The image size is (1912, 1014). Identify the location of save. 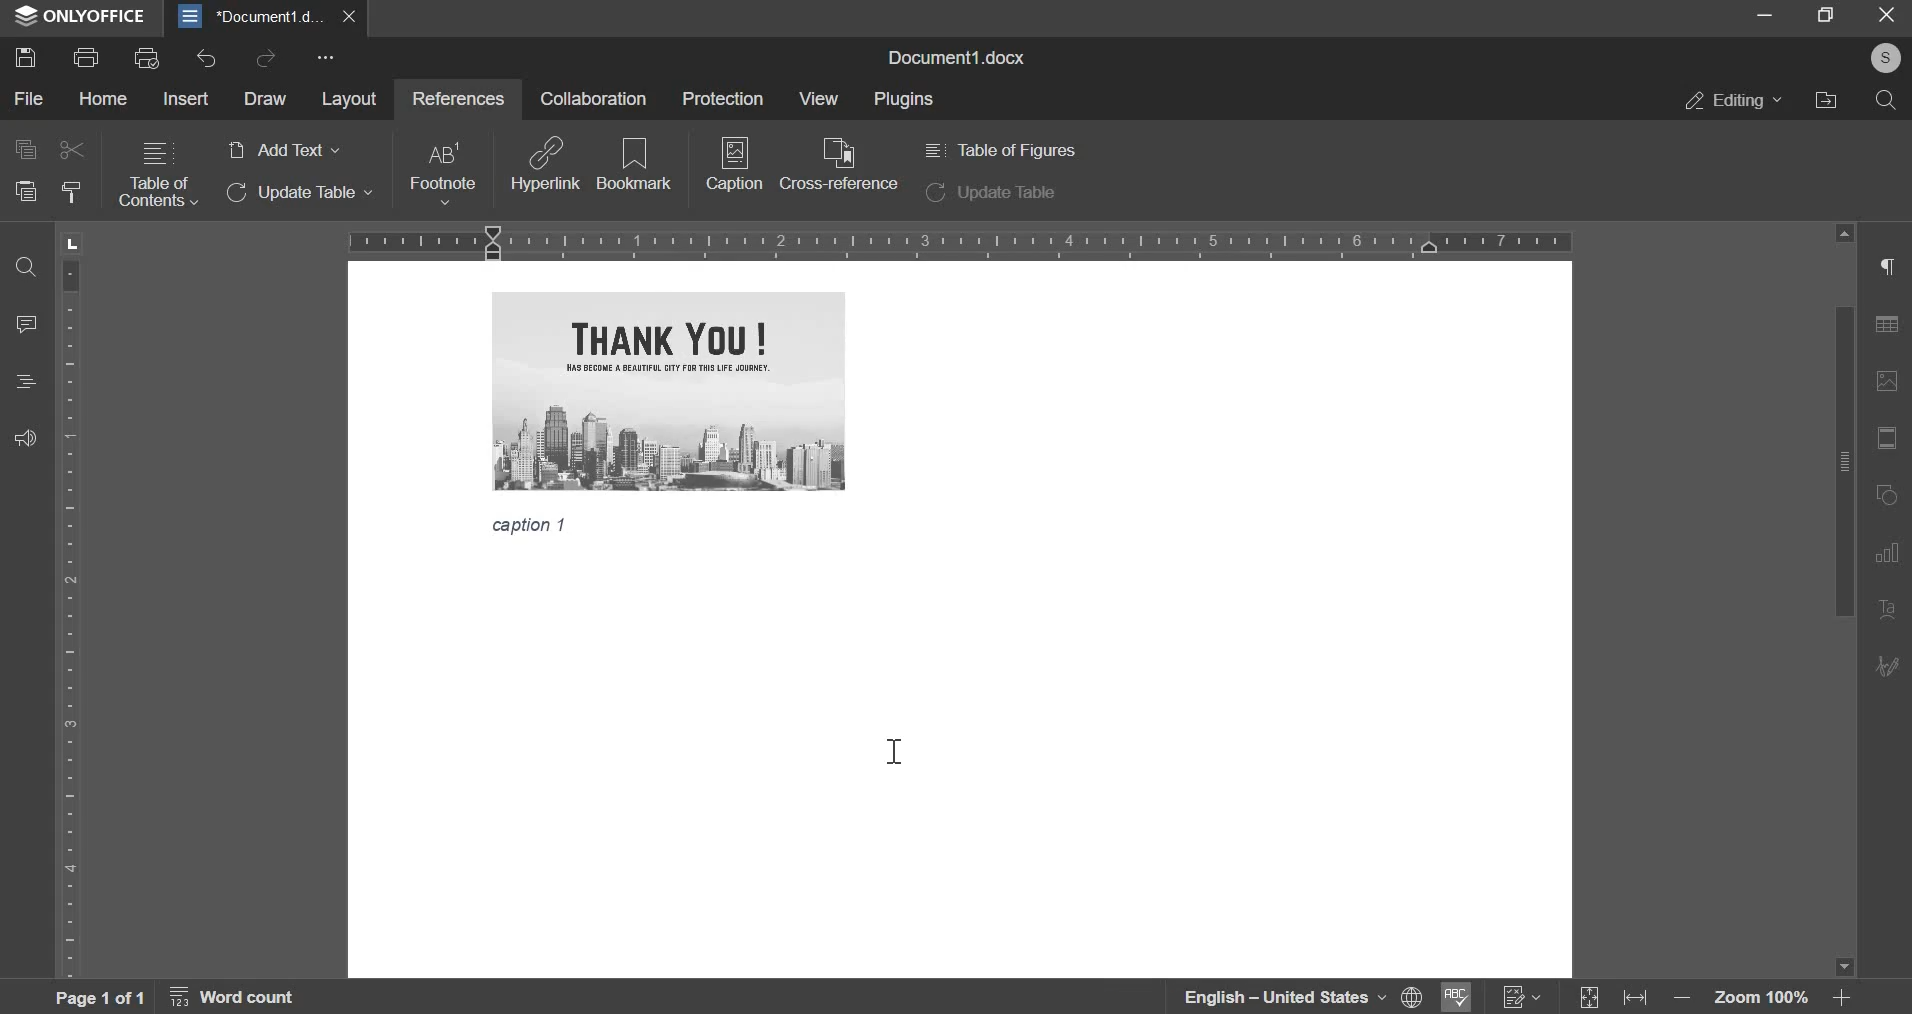
(24, 56).